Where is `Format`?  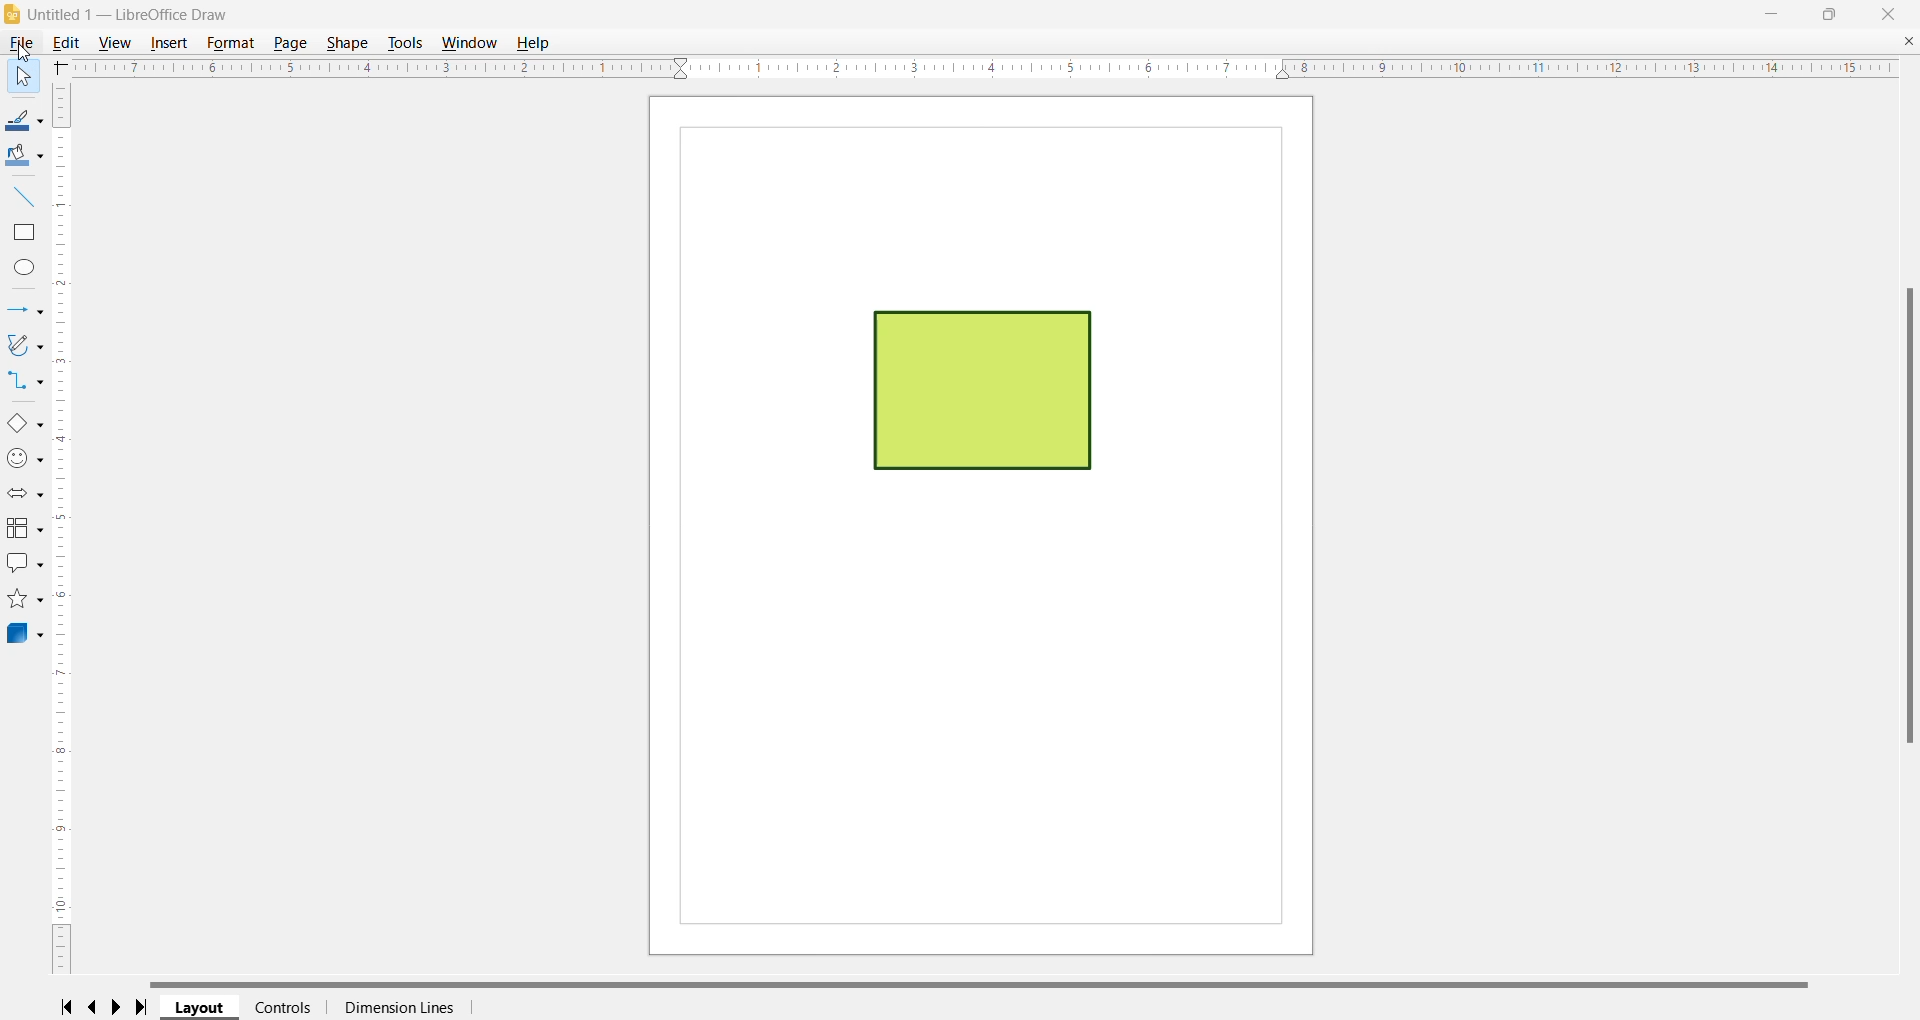
Format is located at coordinates (232, 43).